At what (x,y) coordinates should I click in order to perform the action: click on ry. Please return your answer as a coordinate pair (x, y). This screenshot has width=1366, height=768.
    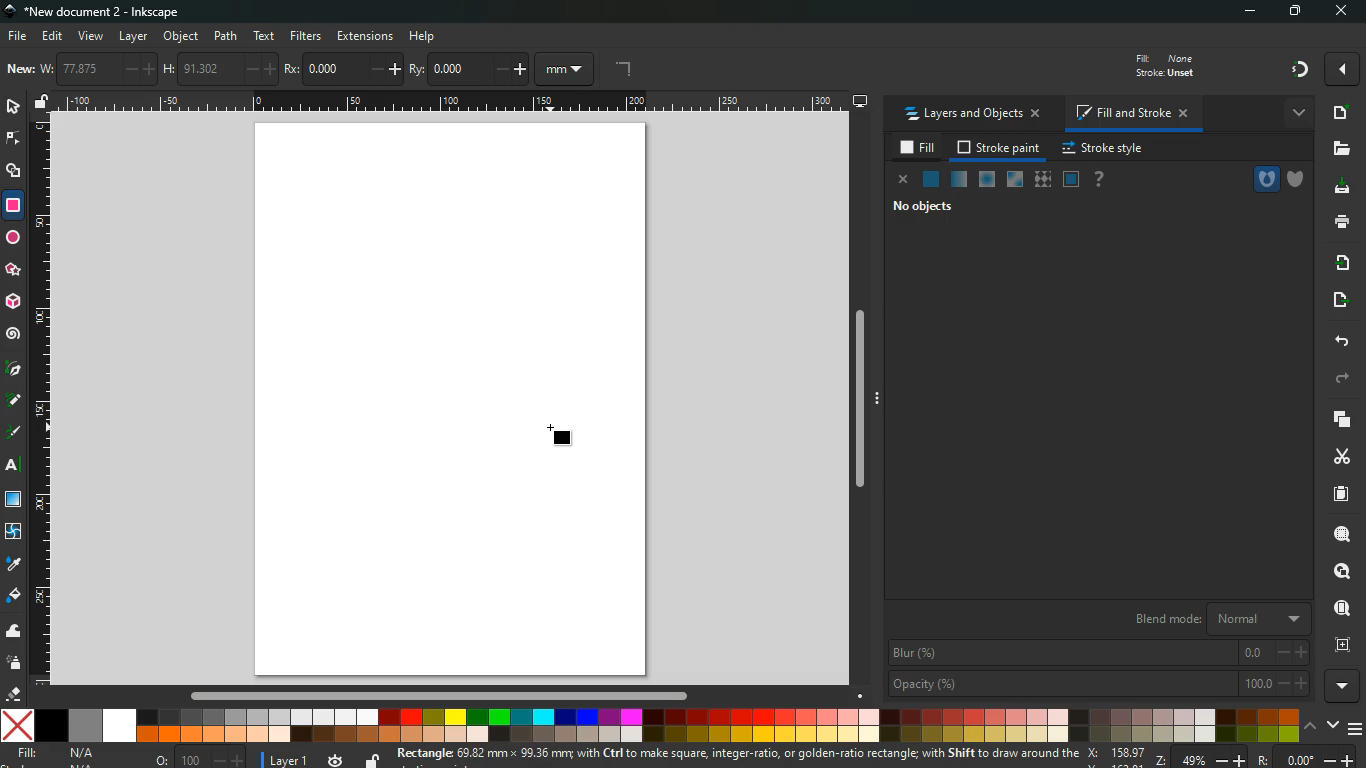
    Looking at the image, I should click on (469, 70).